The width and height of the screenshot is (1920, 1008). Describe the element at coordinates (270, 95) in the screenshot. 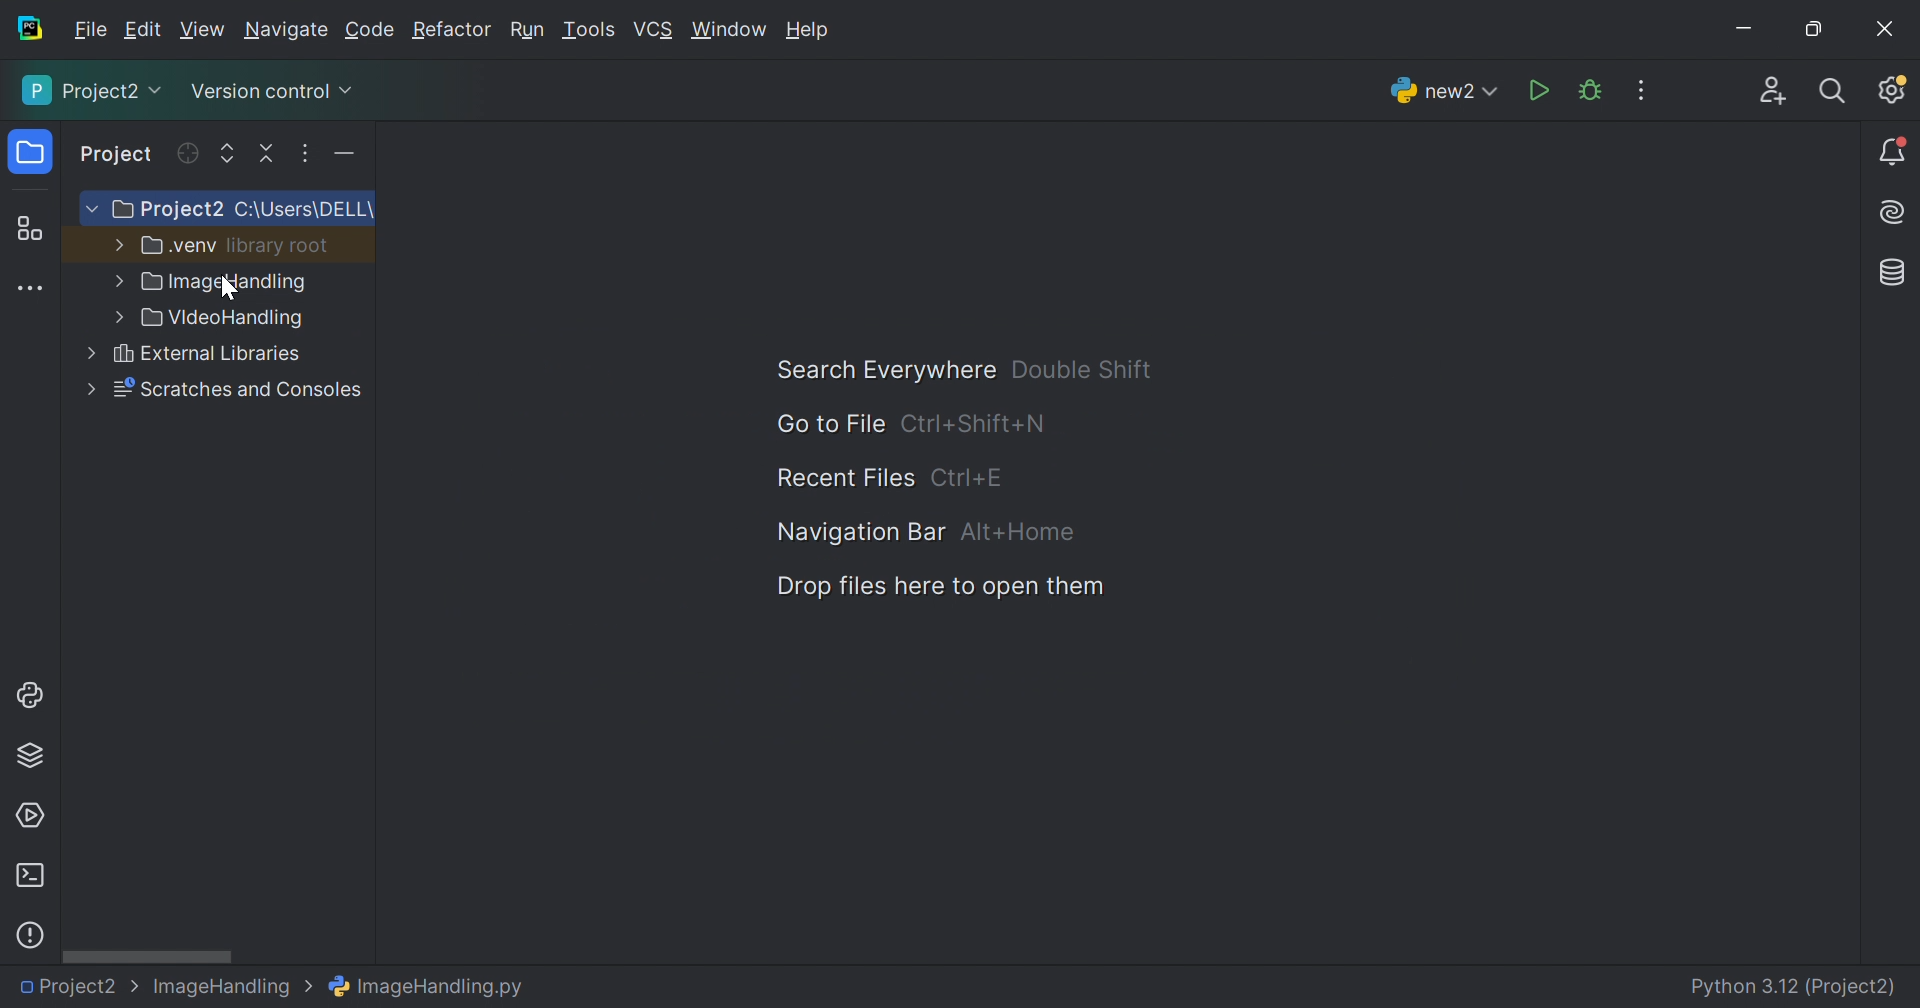

I see `Version control` at that location.